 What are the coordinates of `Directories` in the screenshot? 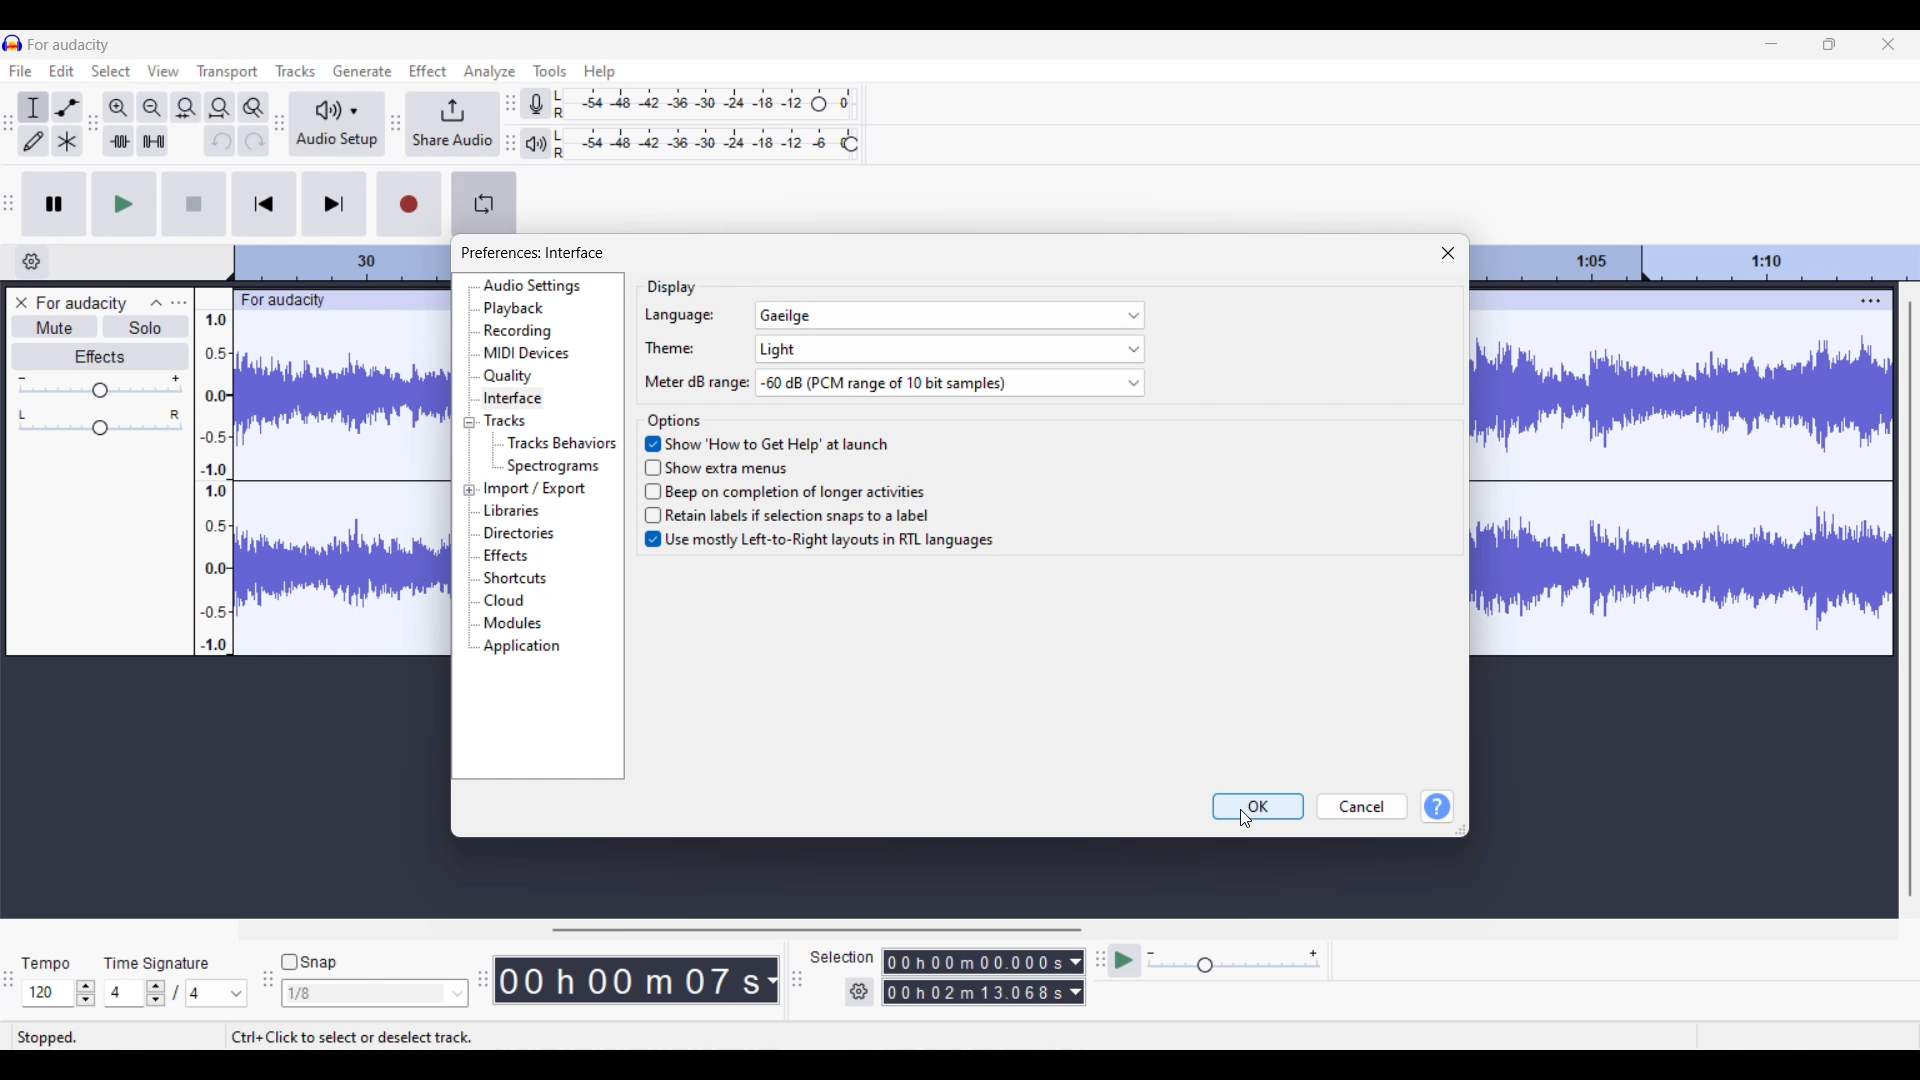 It's located at (519, 533).